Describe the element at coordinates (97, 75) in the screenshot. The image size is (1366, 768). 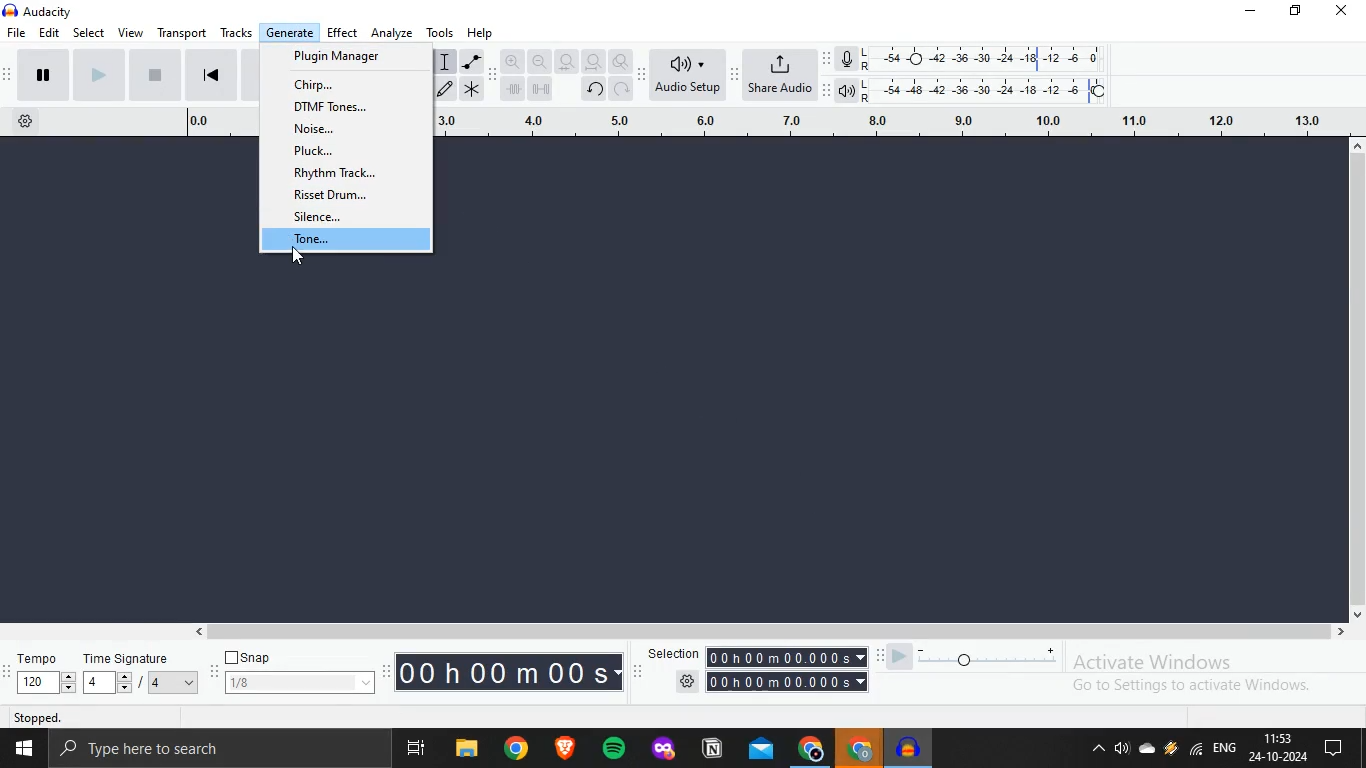
I see `Forward` at that location.